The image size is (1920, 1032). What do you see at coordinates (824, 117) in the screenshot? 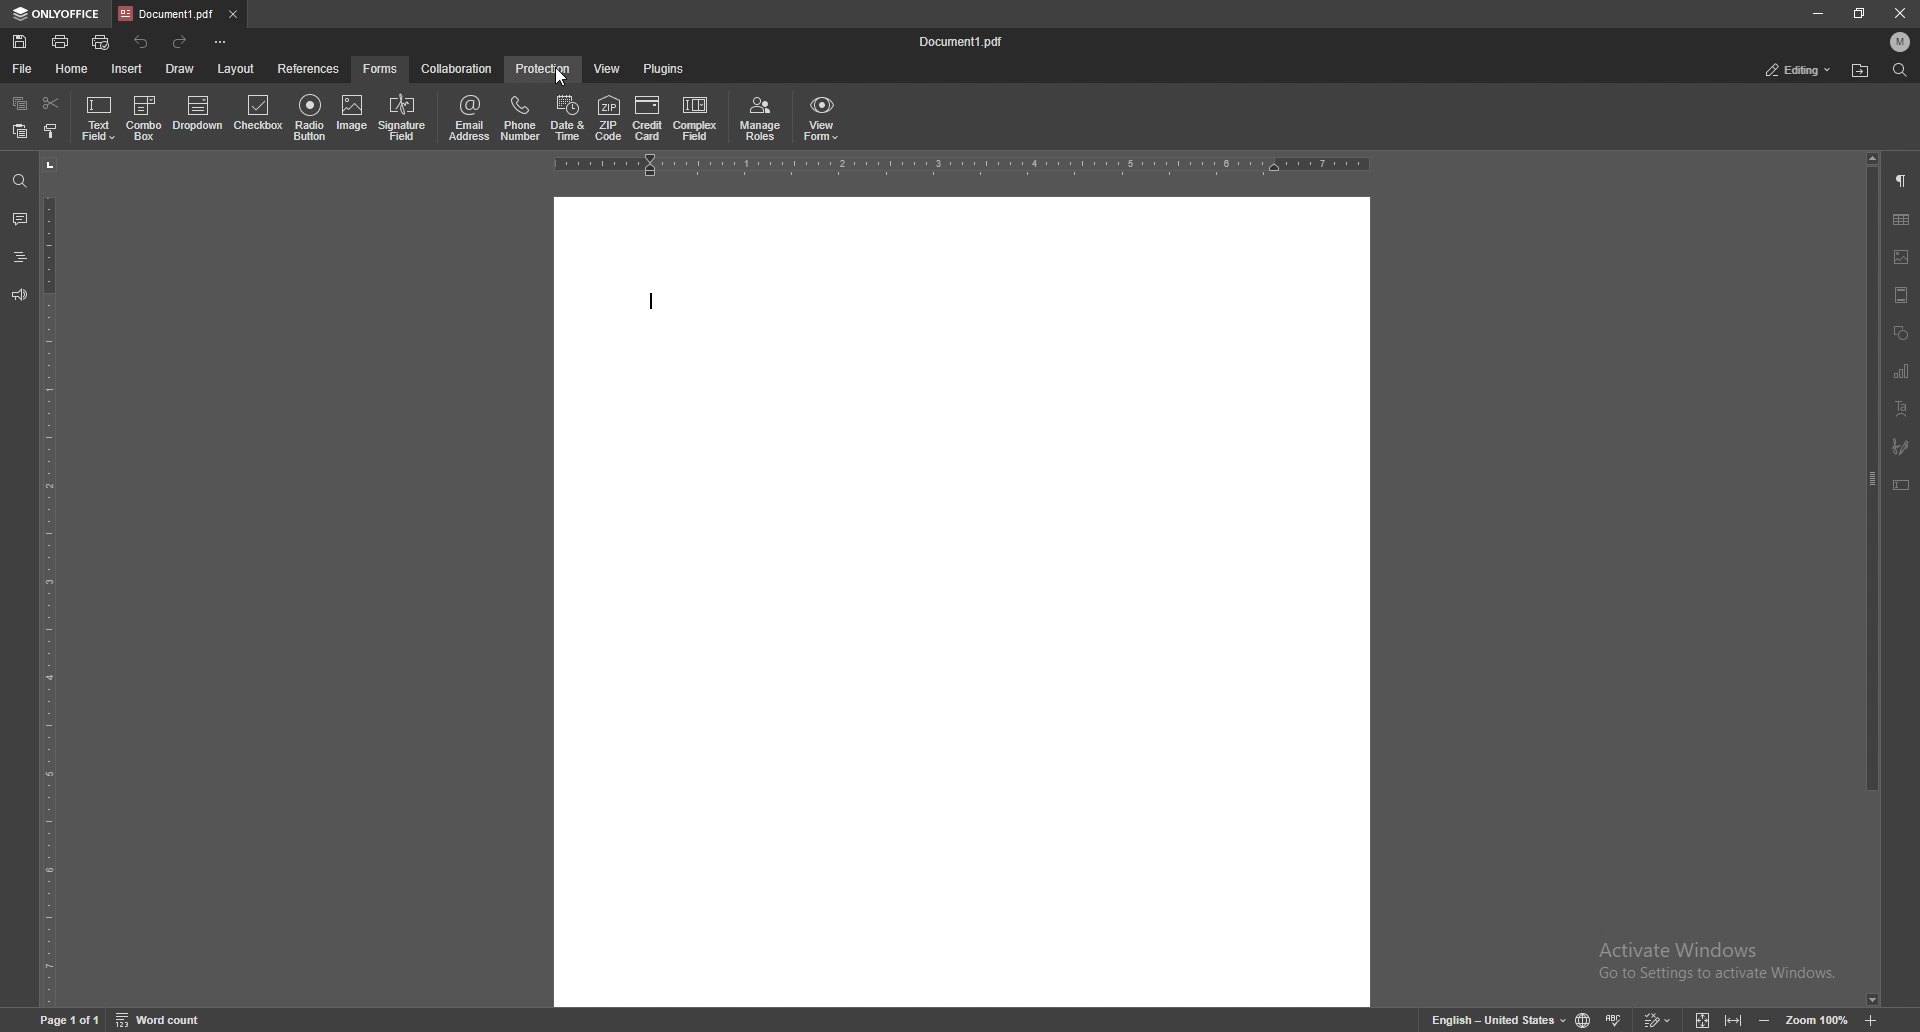
I see `view form` at bounding box center [824, 117].